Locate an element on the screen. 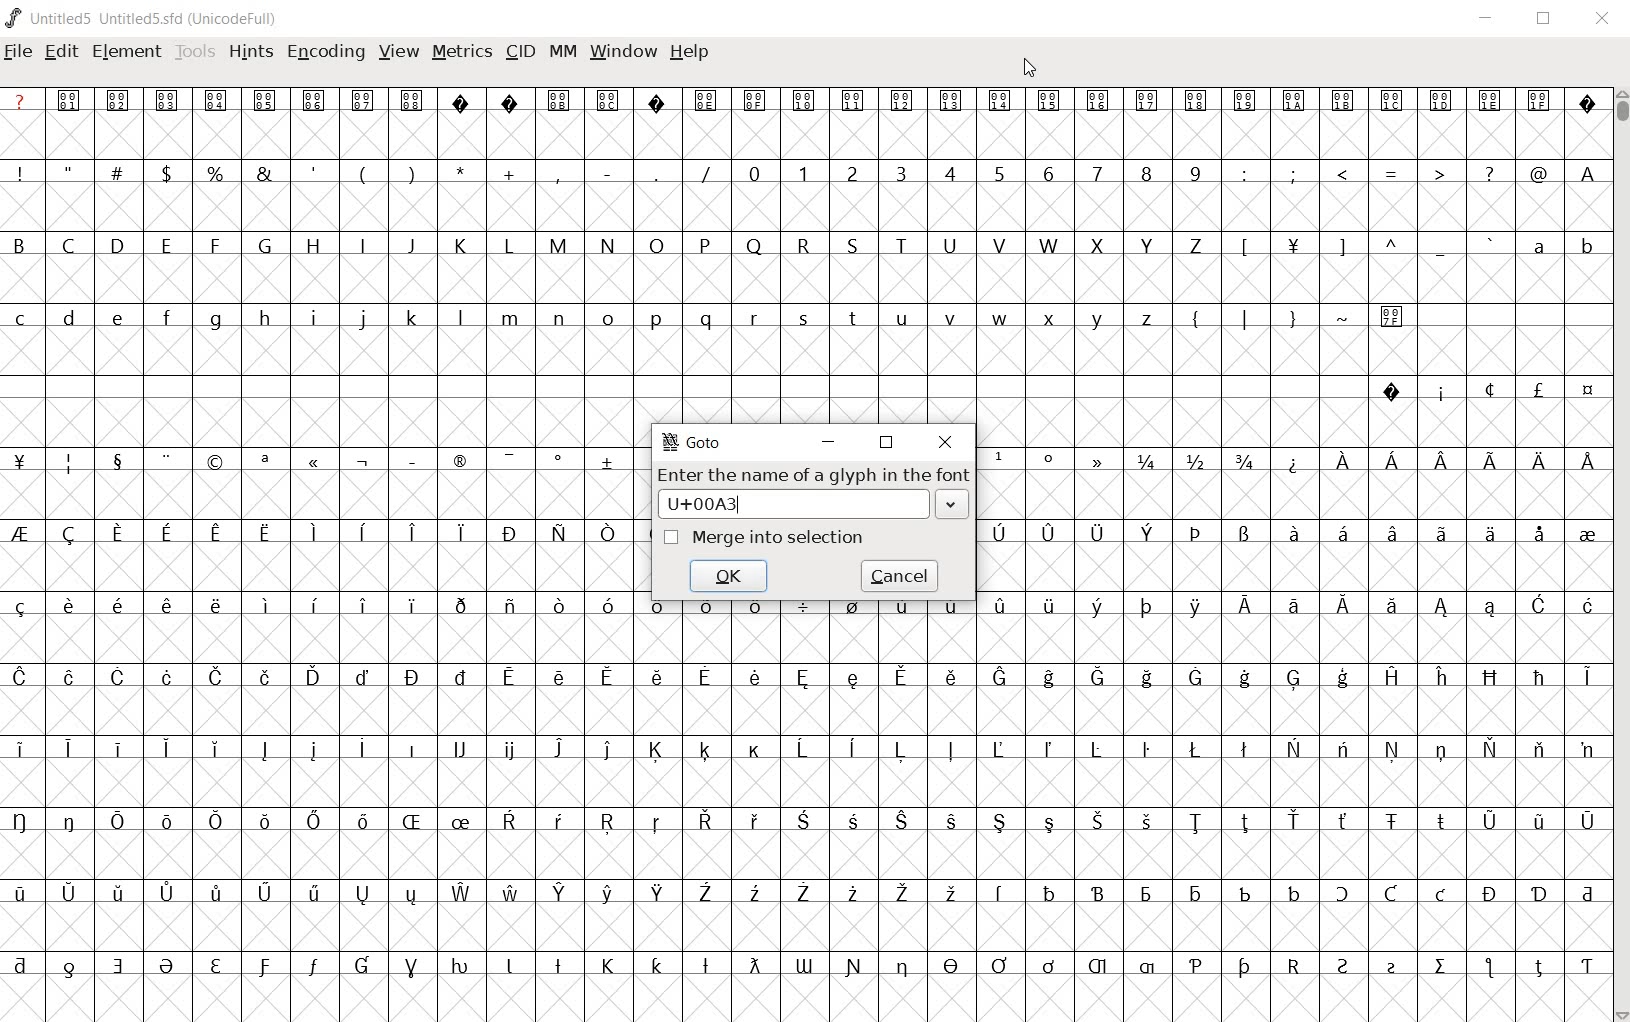 The width and height of the screenshot is (1630, 1022). Symbol is located at coordinates (1587, 821).